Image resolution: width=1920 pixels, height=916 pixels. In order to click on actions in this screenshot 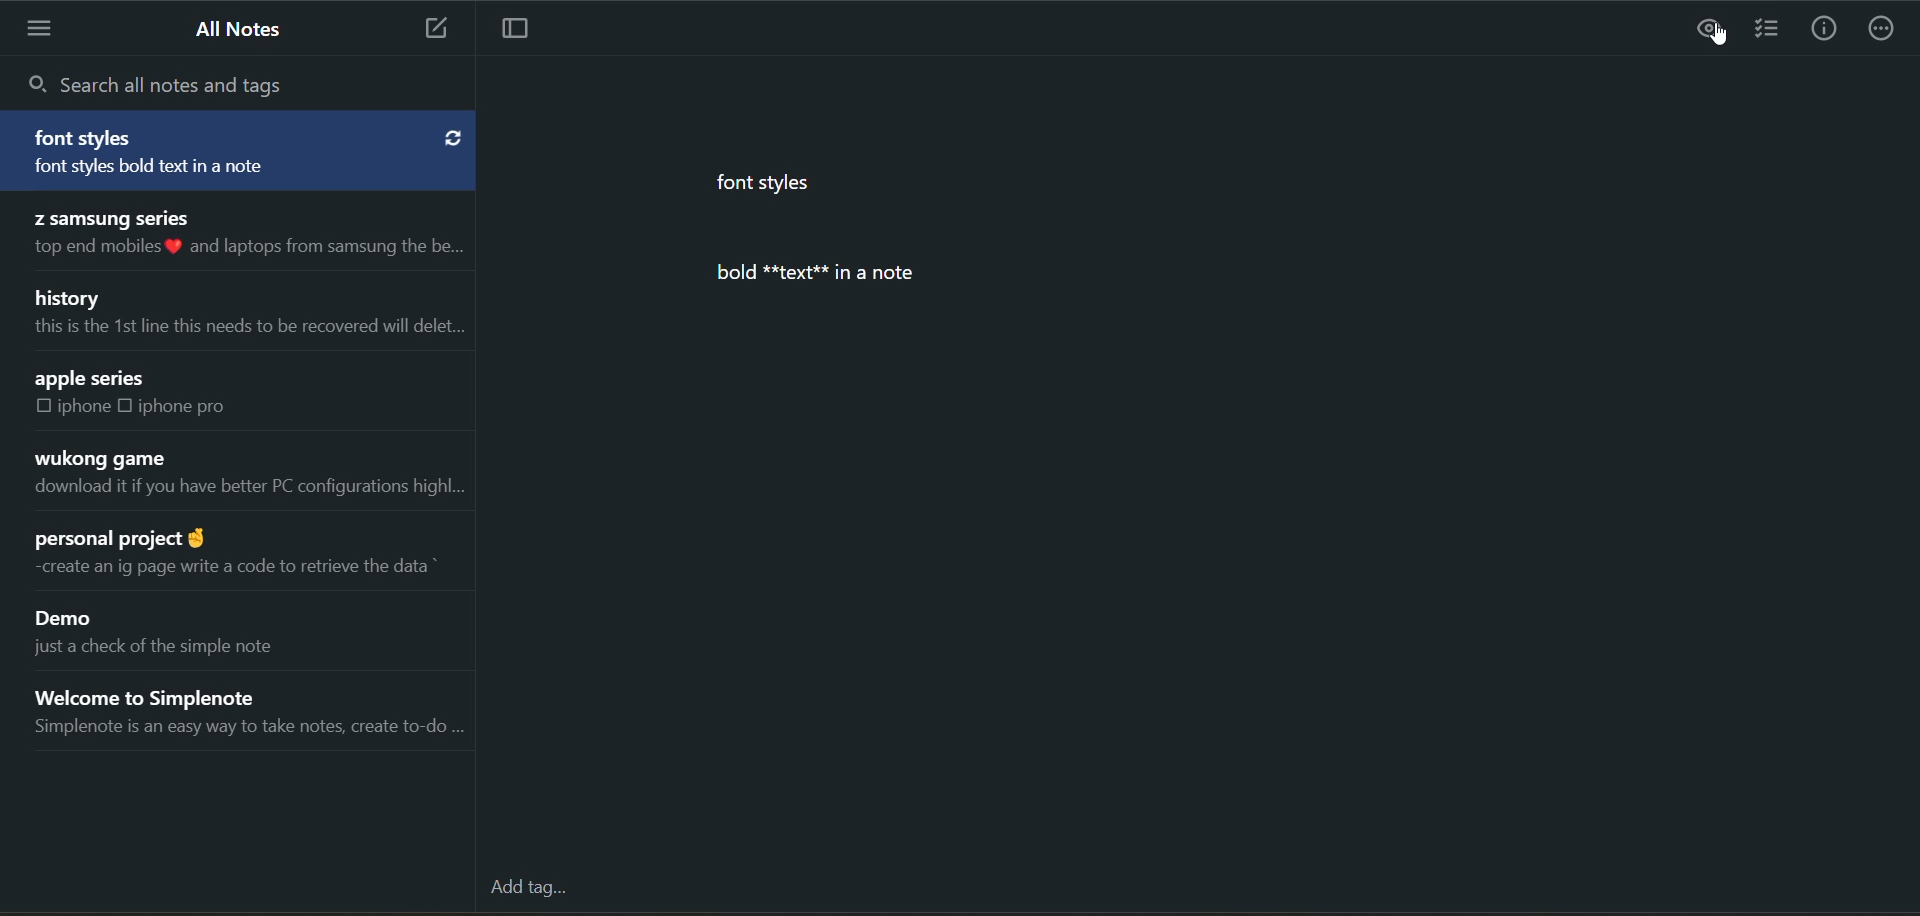, I will do `click(1882, 32)`.